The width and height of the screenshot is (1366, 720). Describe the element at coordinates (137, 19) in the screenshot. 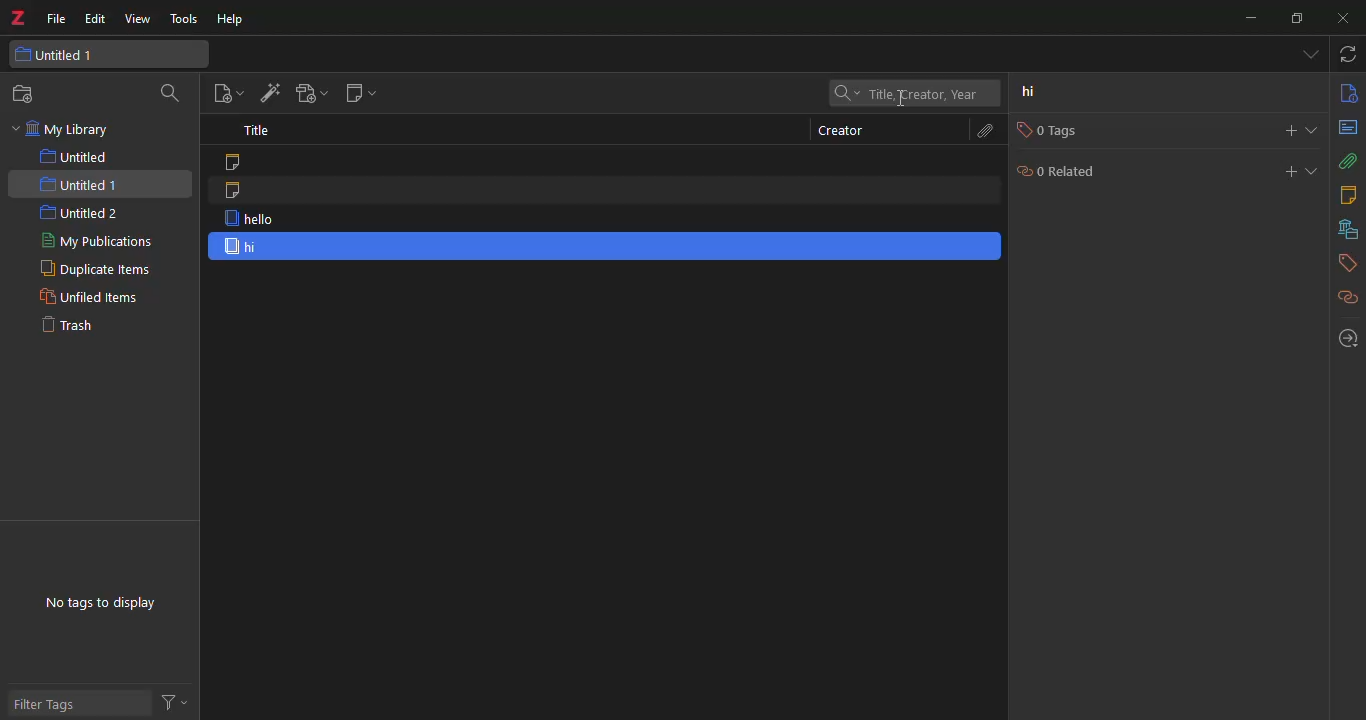

I see `view` at that location.